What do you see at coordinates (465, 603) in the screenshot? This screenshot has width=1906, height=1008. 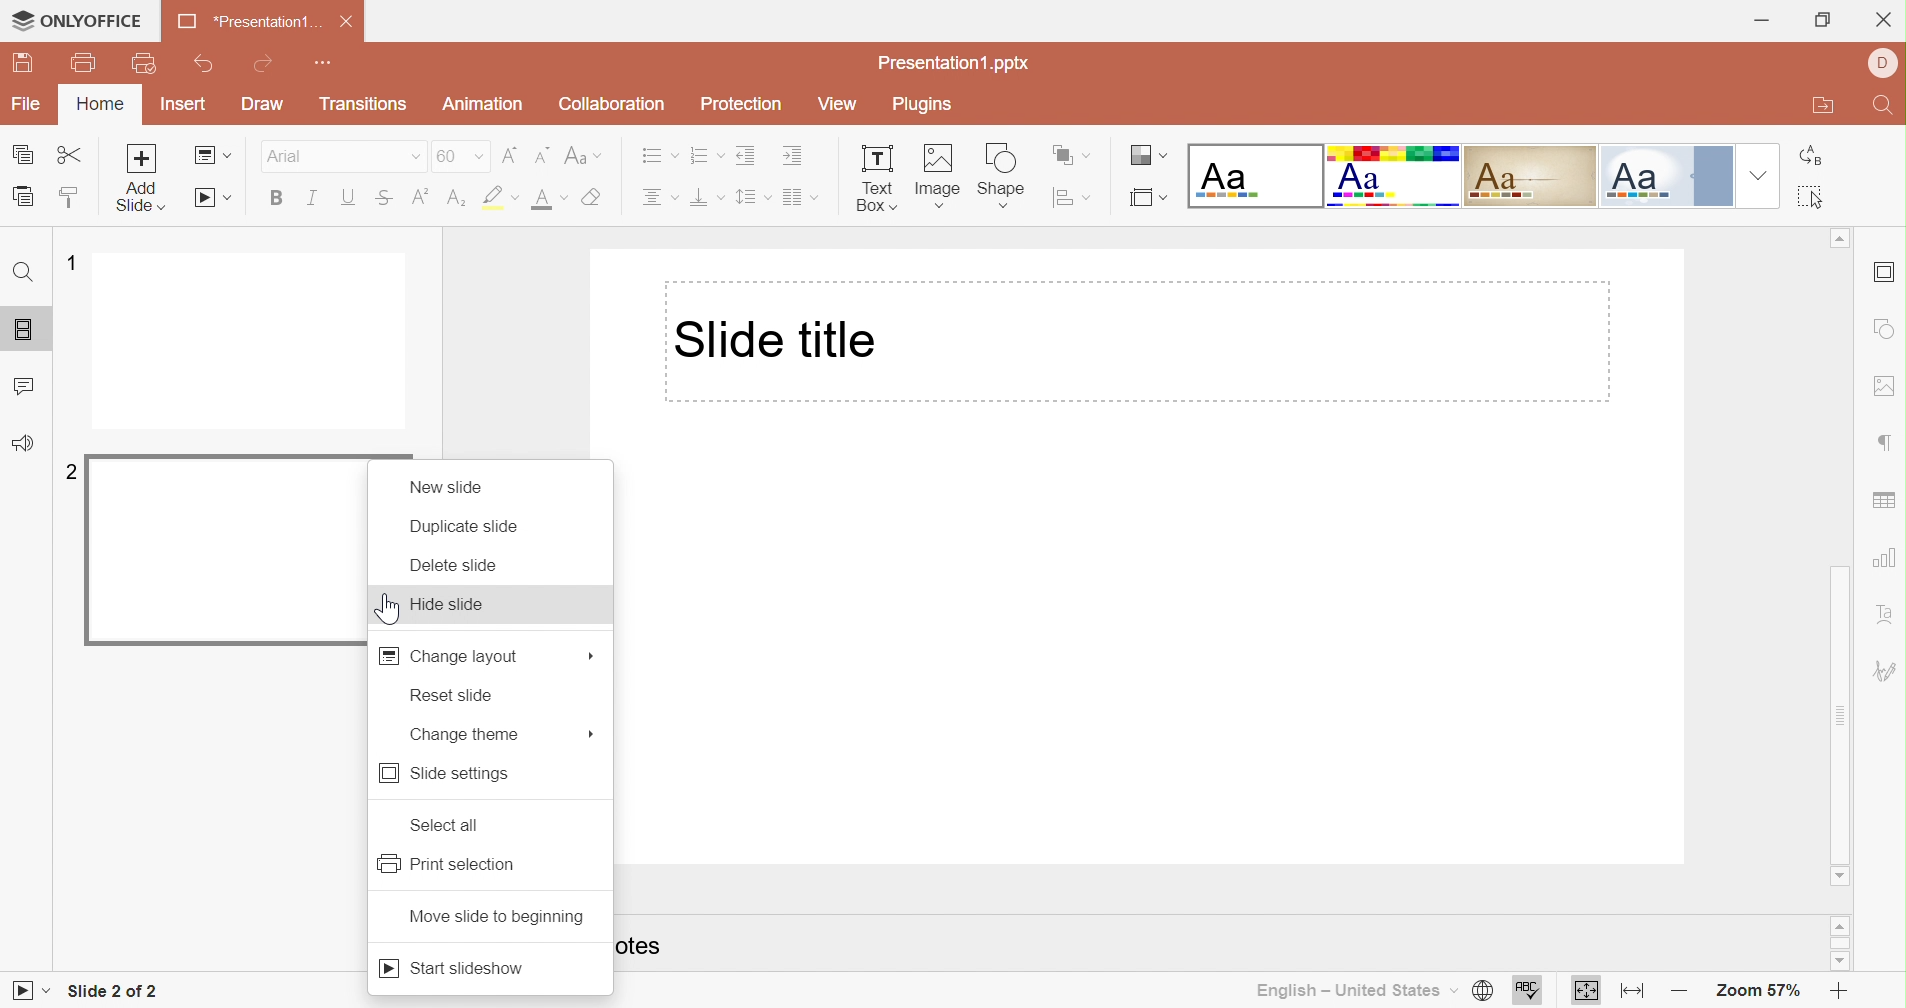 I see `Hide slide` at bounding box center [465, 603].